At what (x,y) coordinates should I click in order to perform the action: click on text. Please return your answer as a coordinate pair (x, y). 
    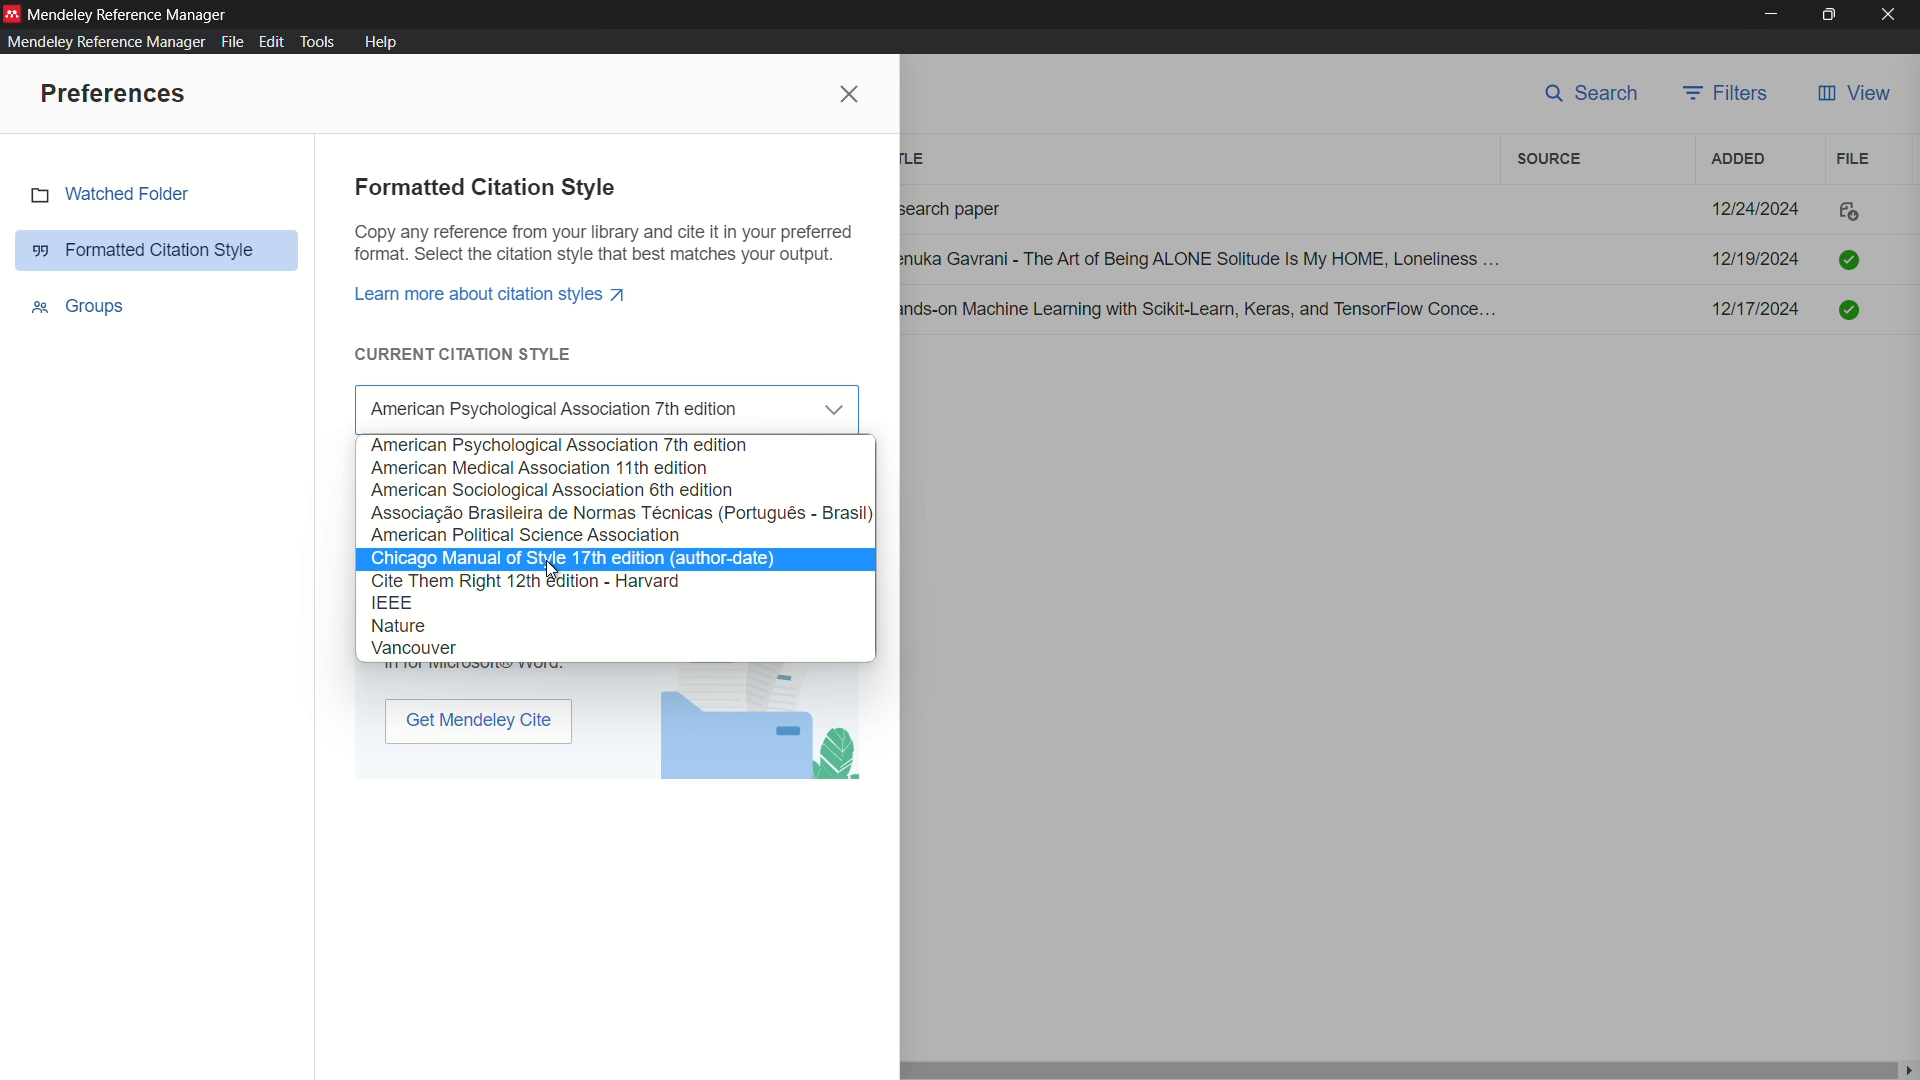
    Looking at the image, I should click on (604, 244).